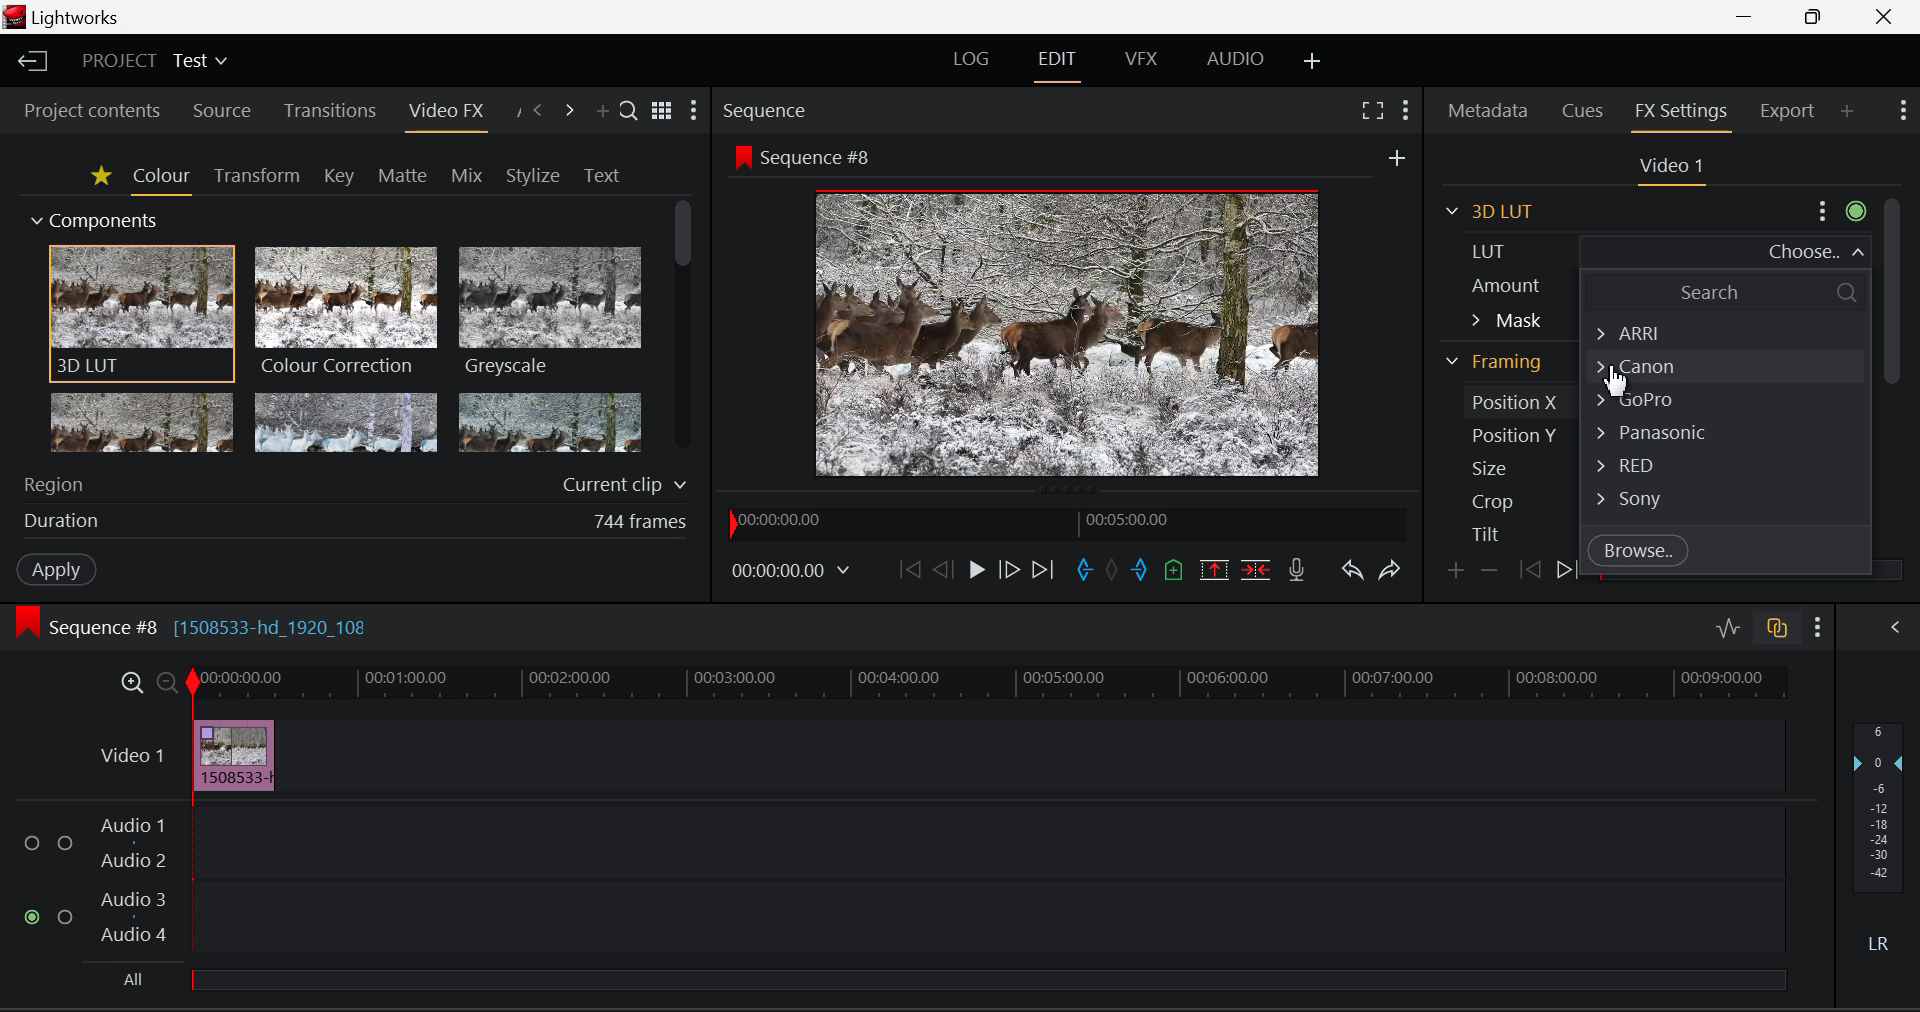  I want to click on Next Panel, so click(571, 108).